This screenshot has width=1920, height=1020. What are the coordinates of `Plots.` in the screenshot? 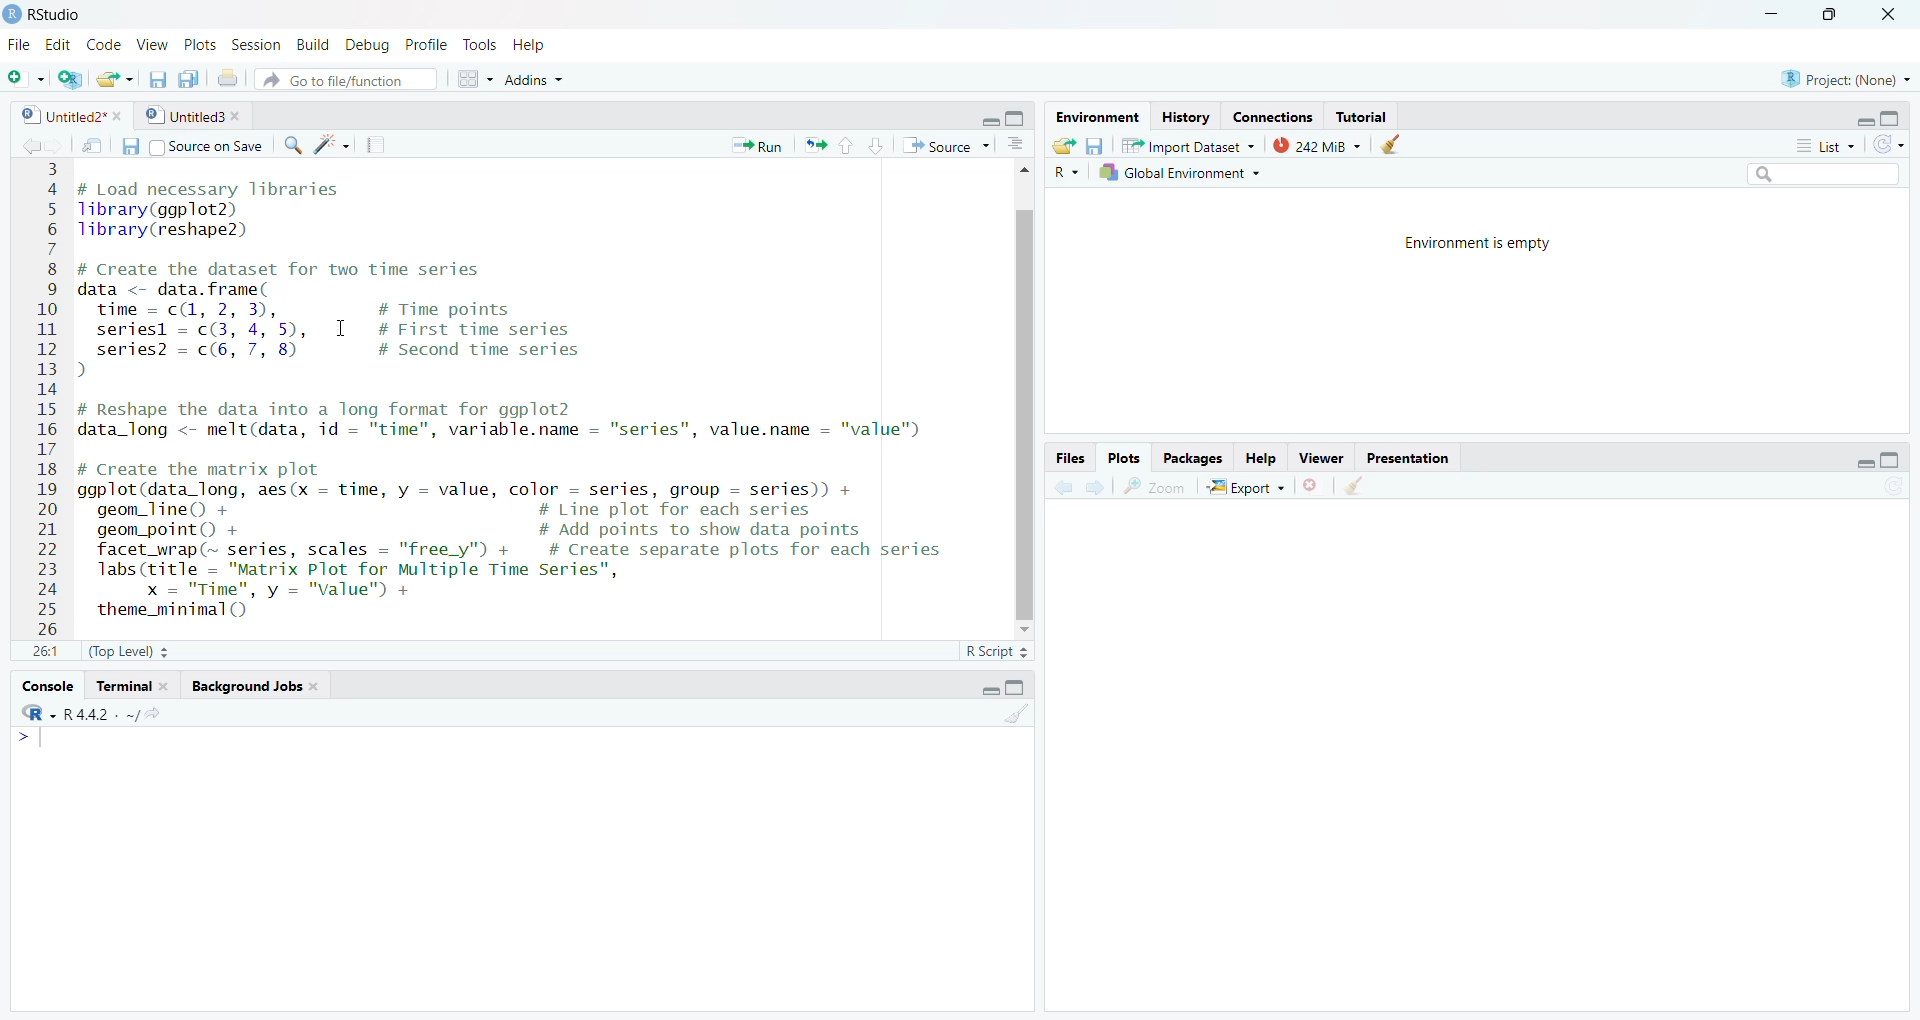 It's located at (1124, 457).